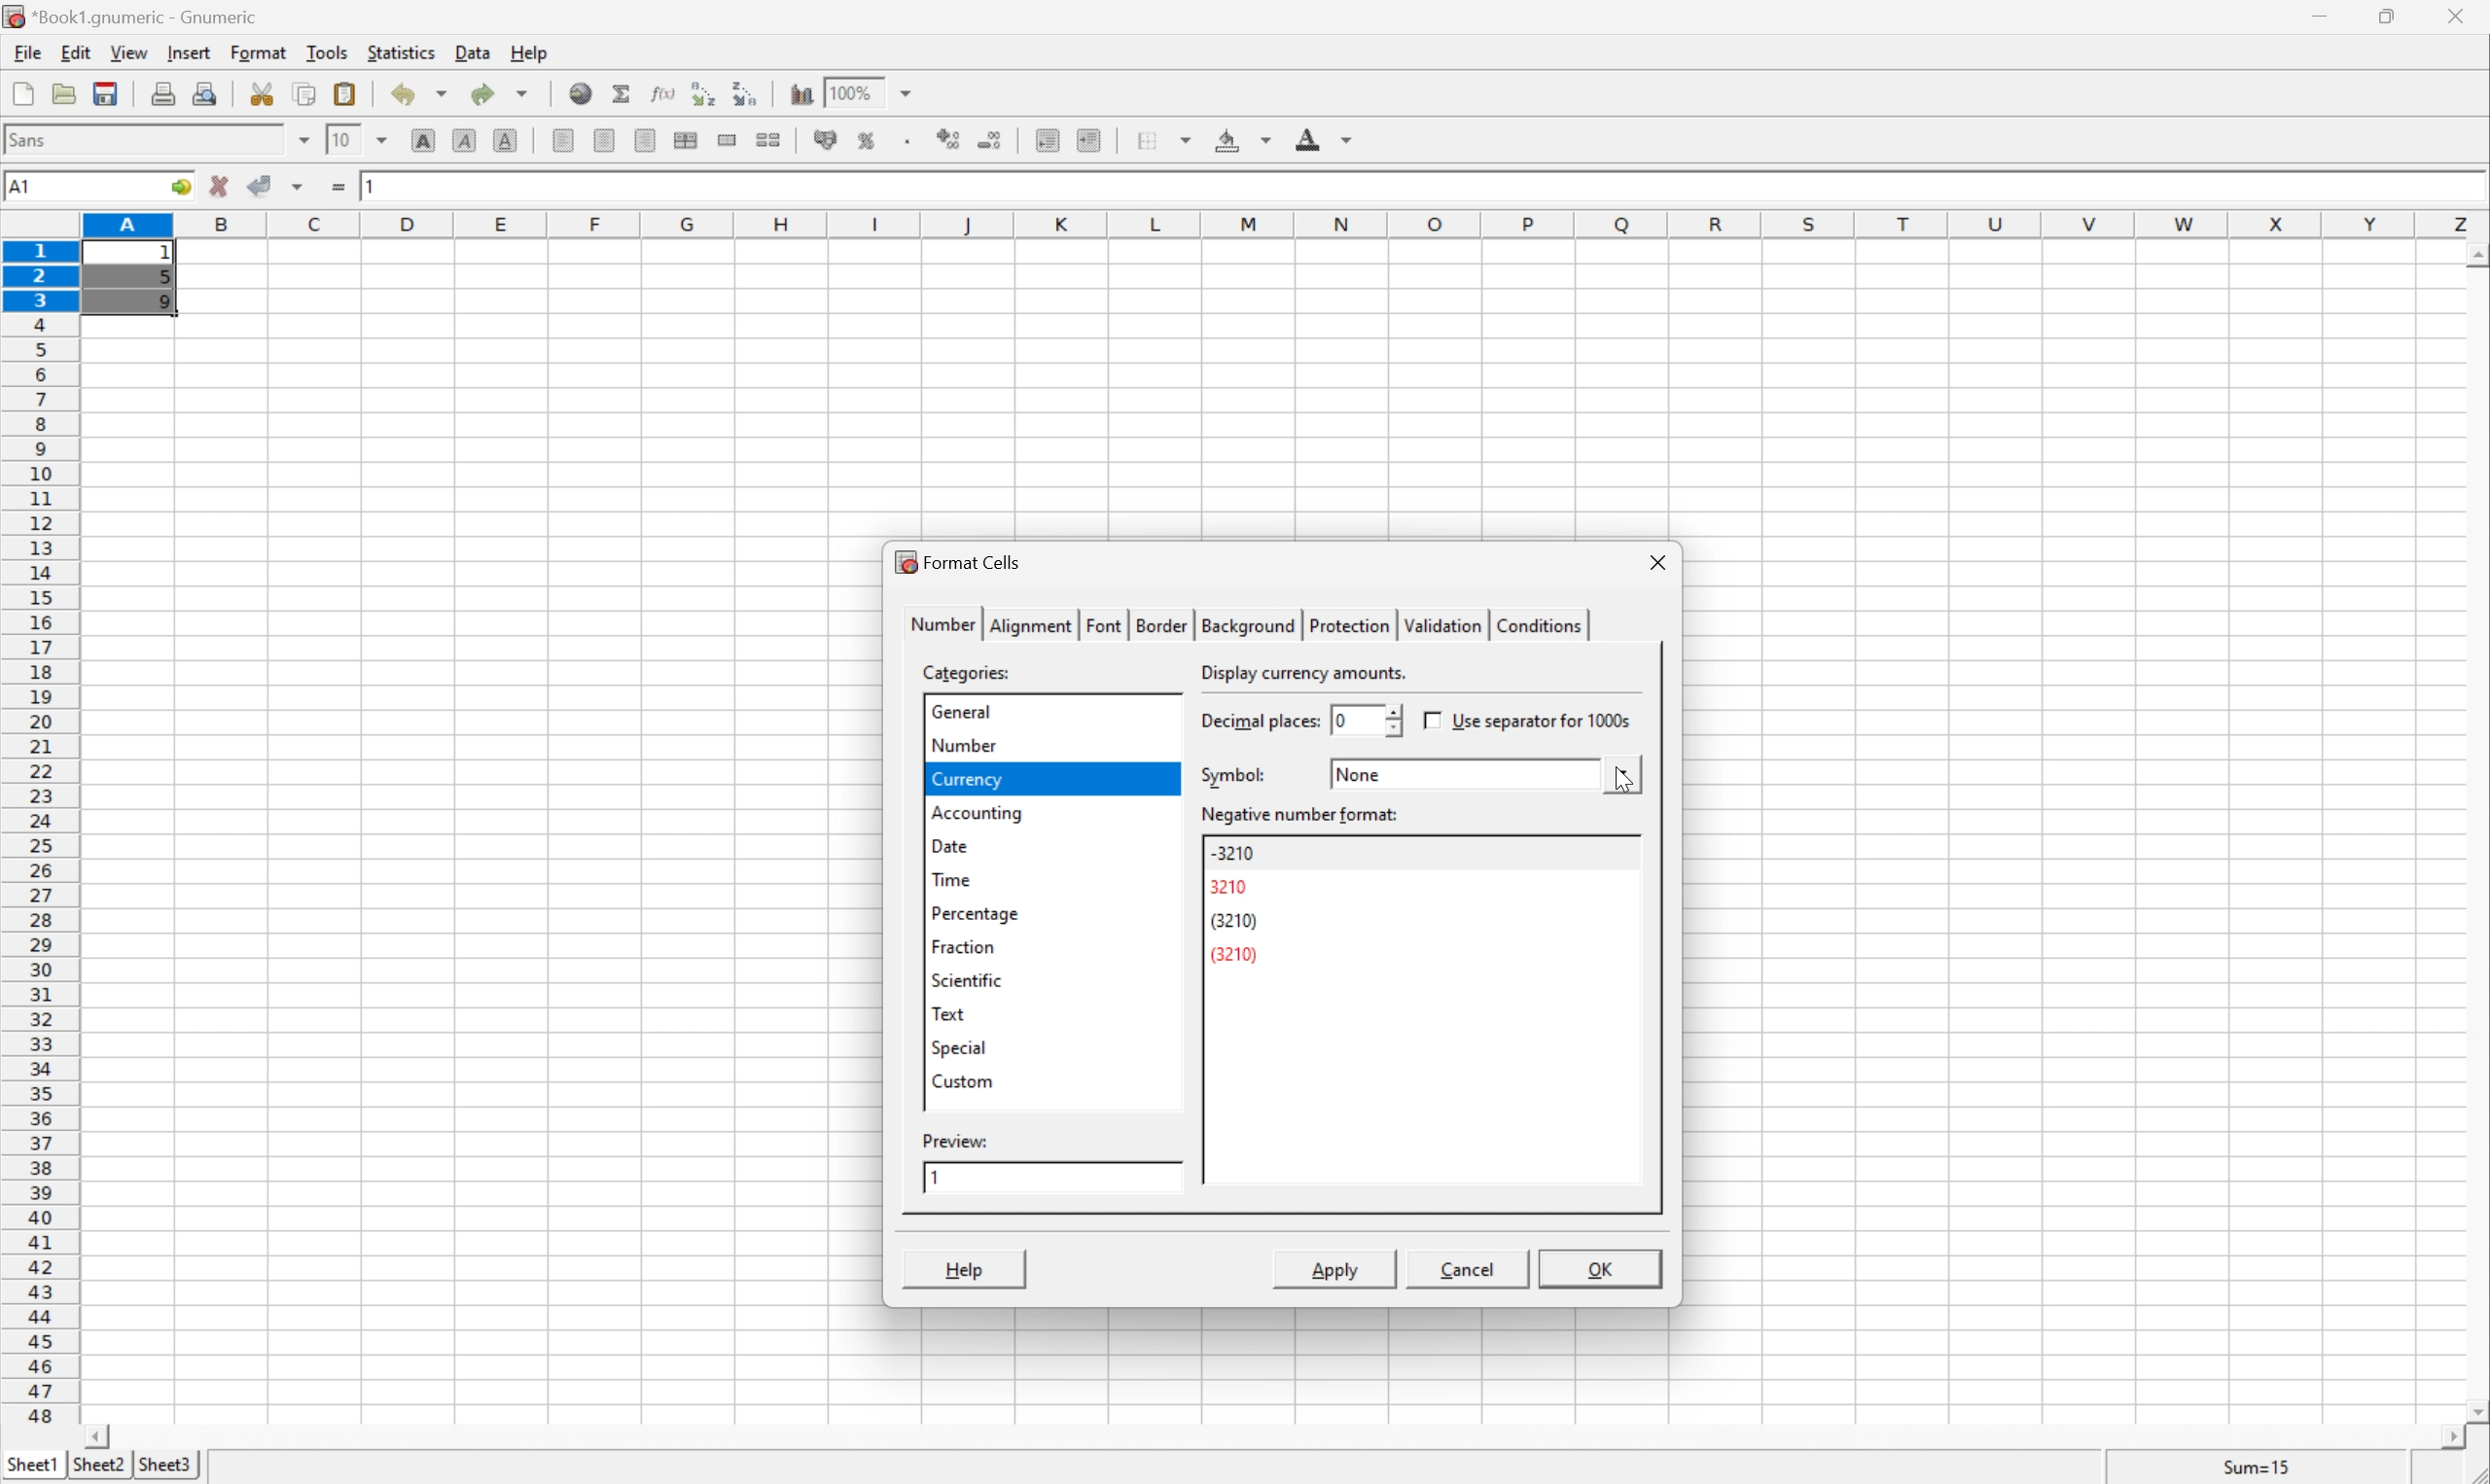  What do you see at coordinates (606, 139) in the screenshot?
I see `align center` at bounding box center [606, 139].